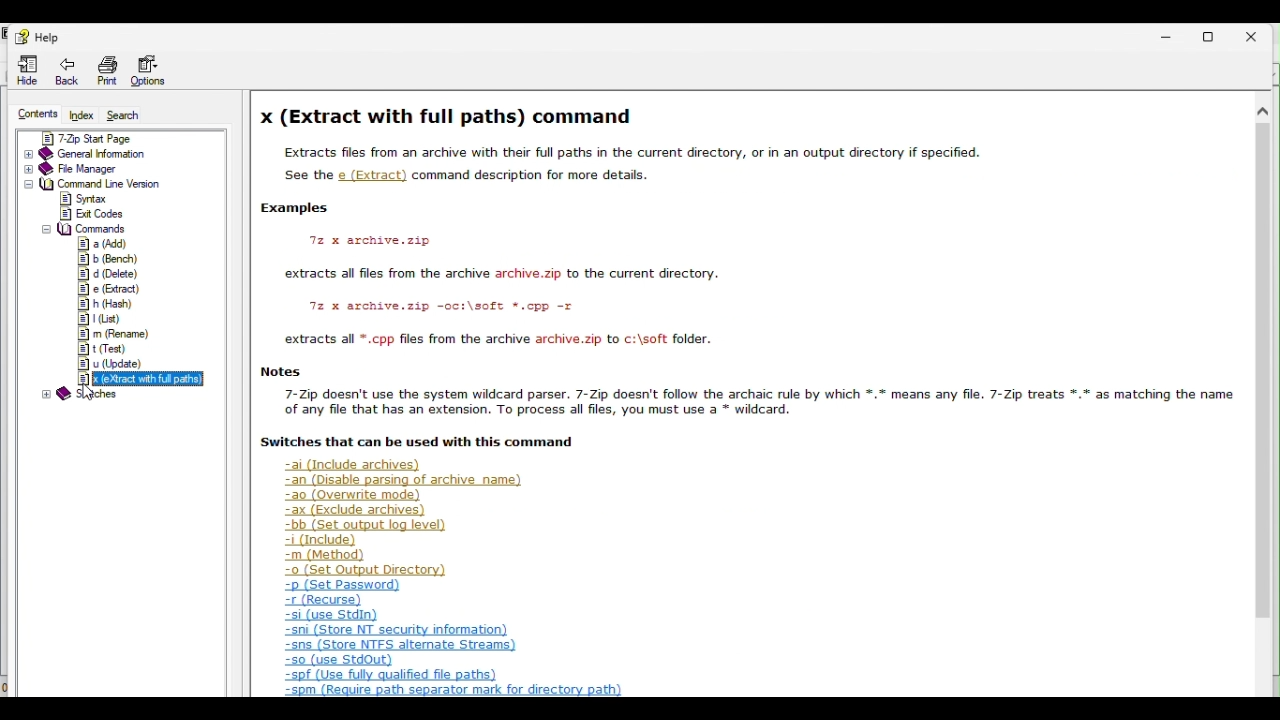  What do you see at coordinates (22, 71) in the screenshot?
I see `Hide` at bounding box center [22, 71].